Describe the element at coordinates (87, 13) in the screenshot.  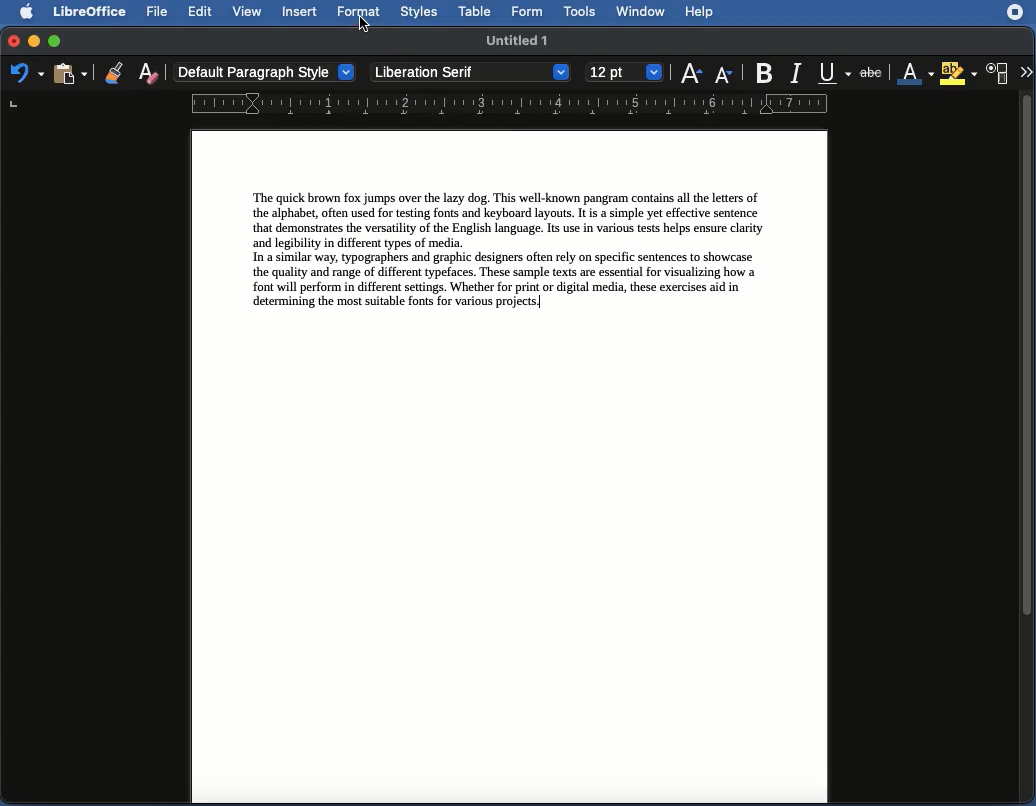
I see `LibreOffice` at that location.